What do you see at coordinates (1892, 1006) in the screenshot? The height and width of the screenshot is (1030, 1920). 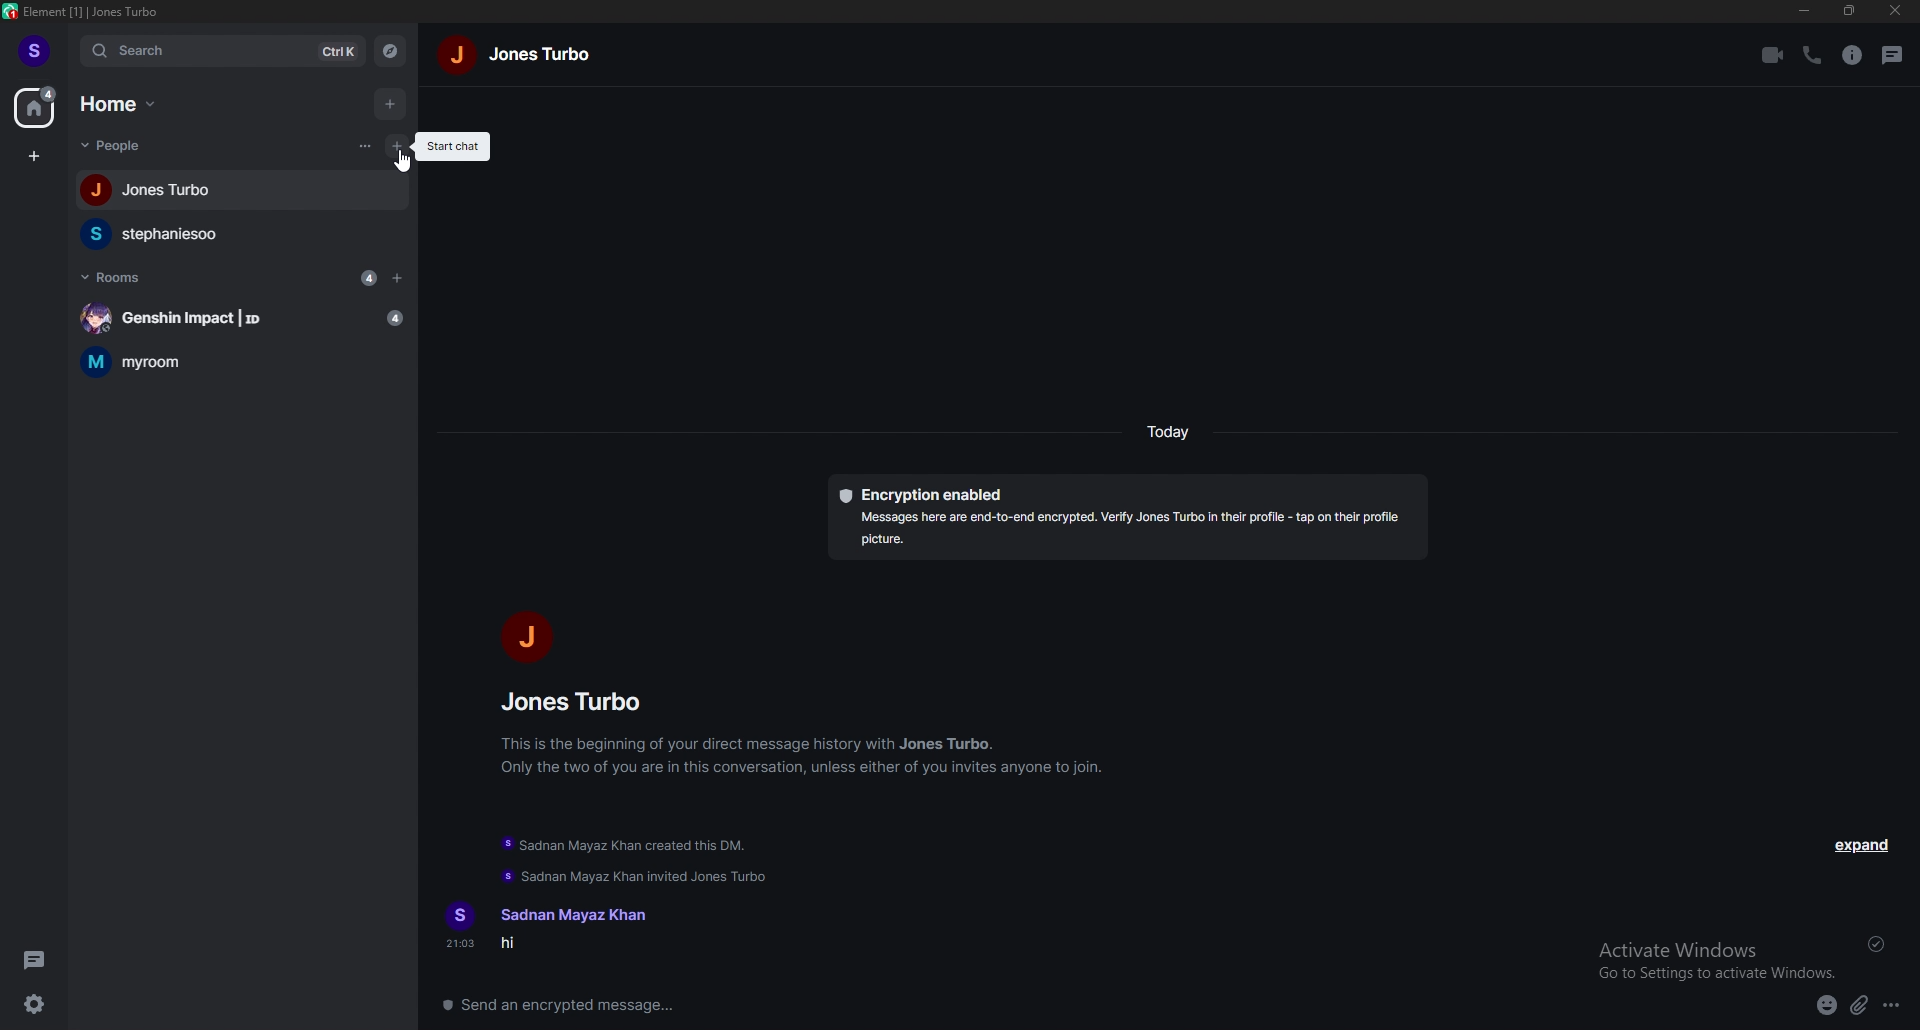 I see `more options` at bounding box center [1892, 1006].